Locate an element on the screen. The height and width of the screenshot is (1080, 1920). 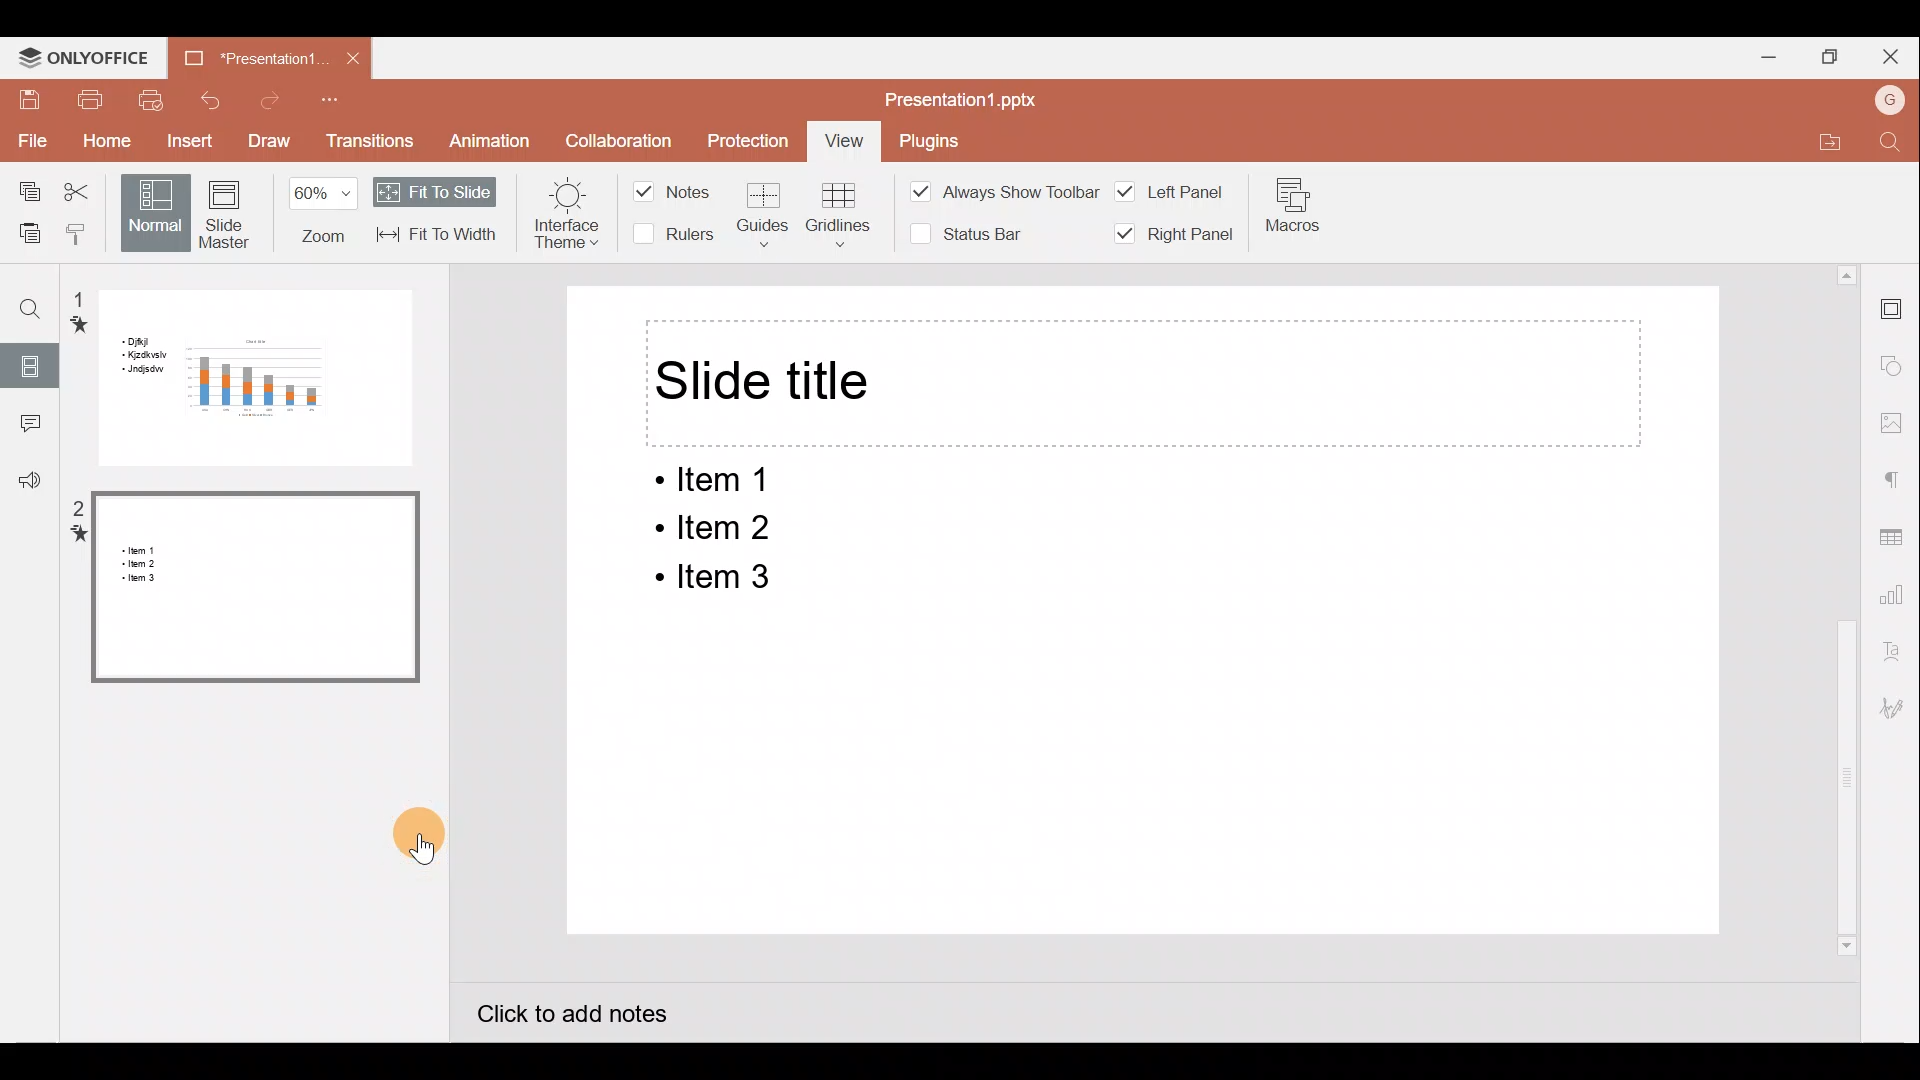
Notes is located at coordinates (679, 189).